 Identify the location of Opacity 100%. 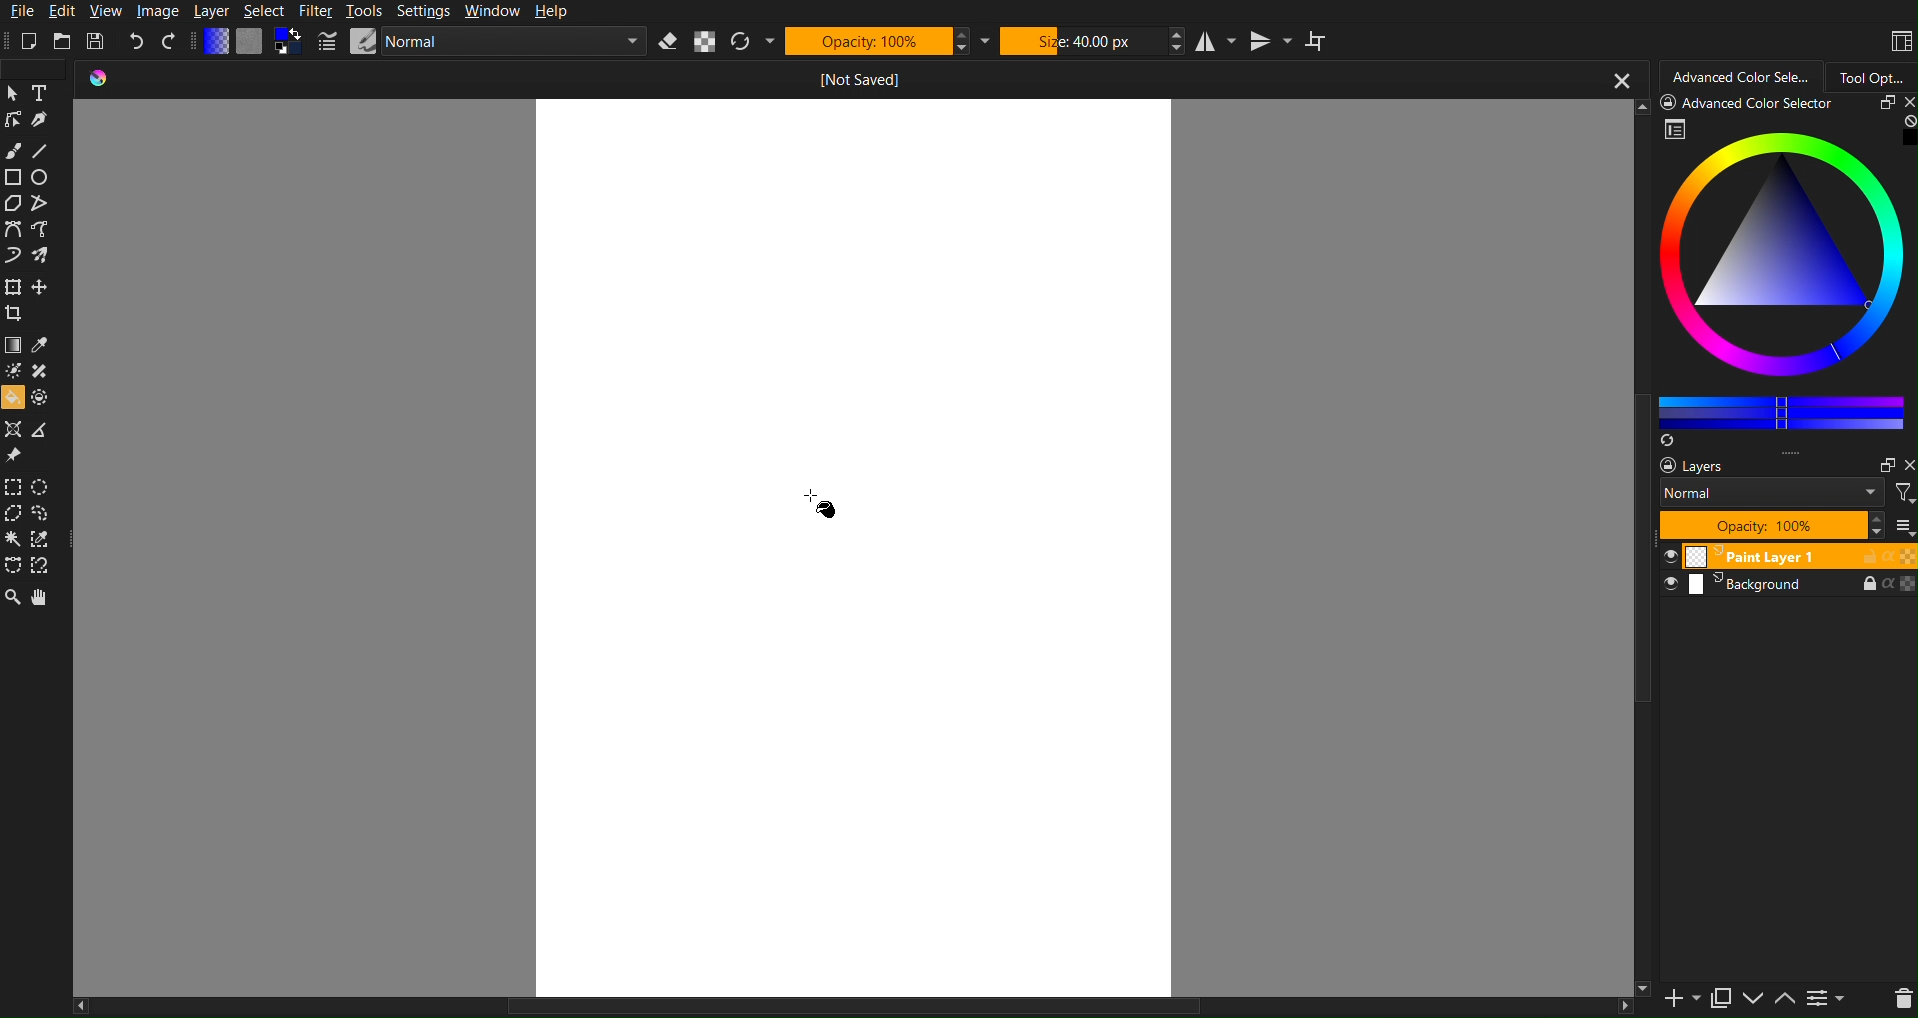
(887, 41).